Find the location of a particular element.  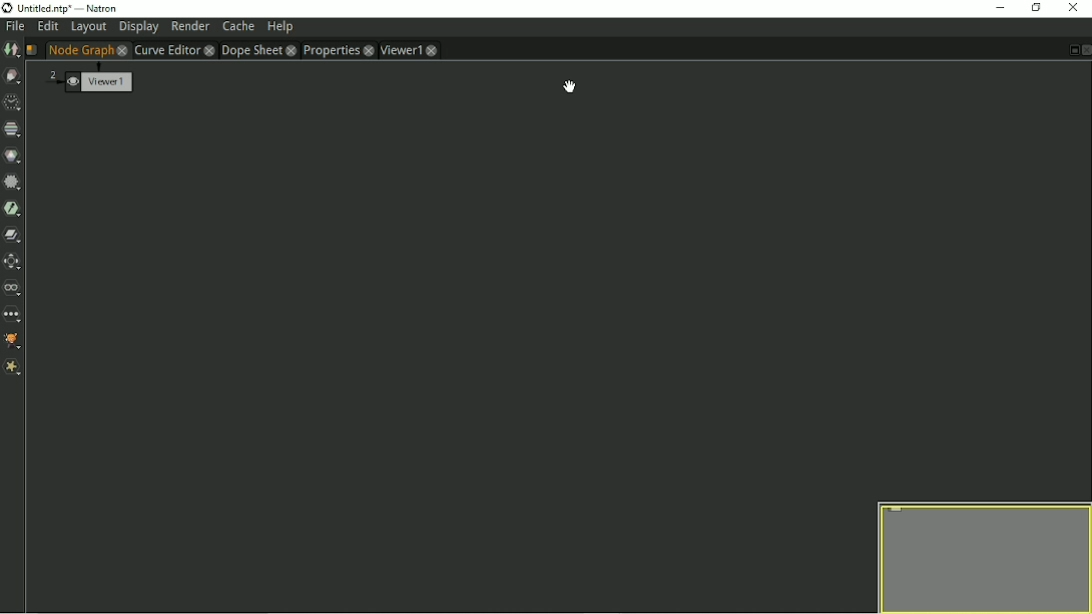

Draw is located at coordinates (14, 76).